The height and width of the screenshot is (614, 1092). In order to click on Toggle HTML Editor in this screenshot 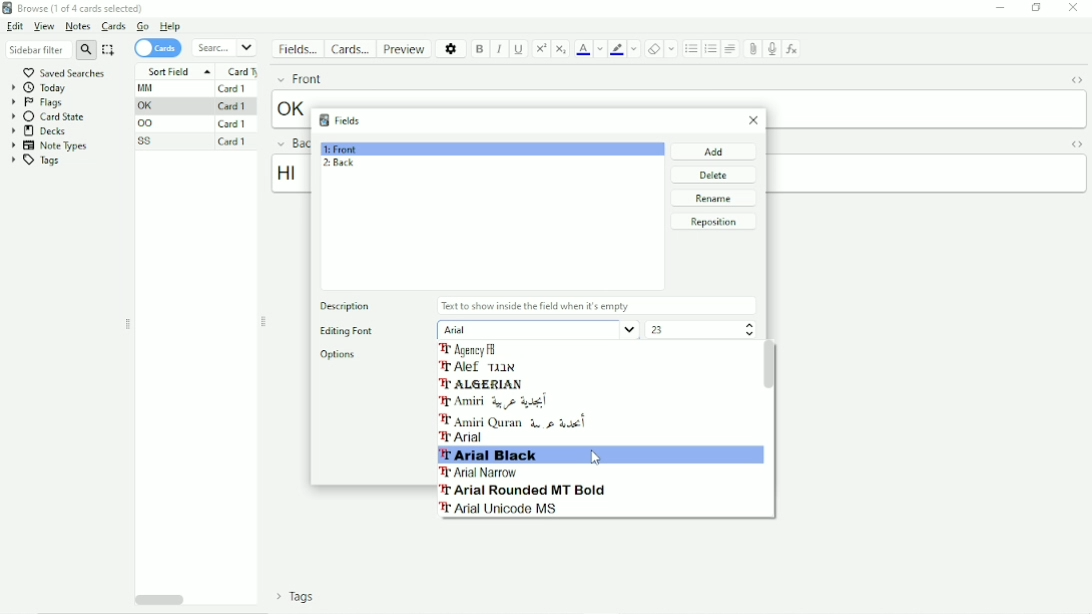, I will do `click(1074, 79)`.